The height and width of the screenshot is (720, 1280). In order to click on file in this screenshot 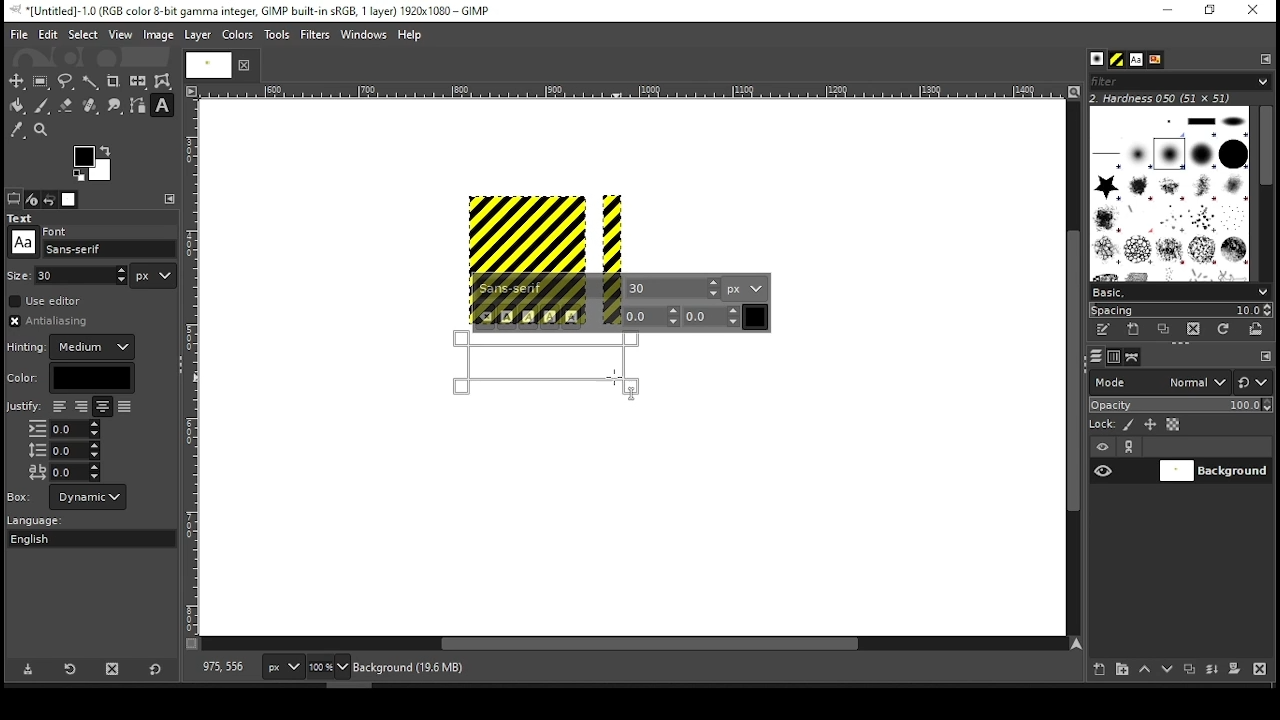, I will do `click(19, 35)`.